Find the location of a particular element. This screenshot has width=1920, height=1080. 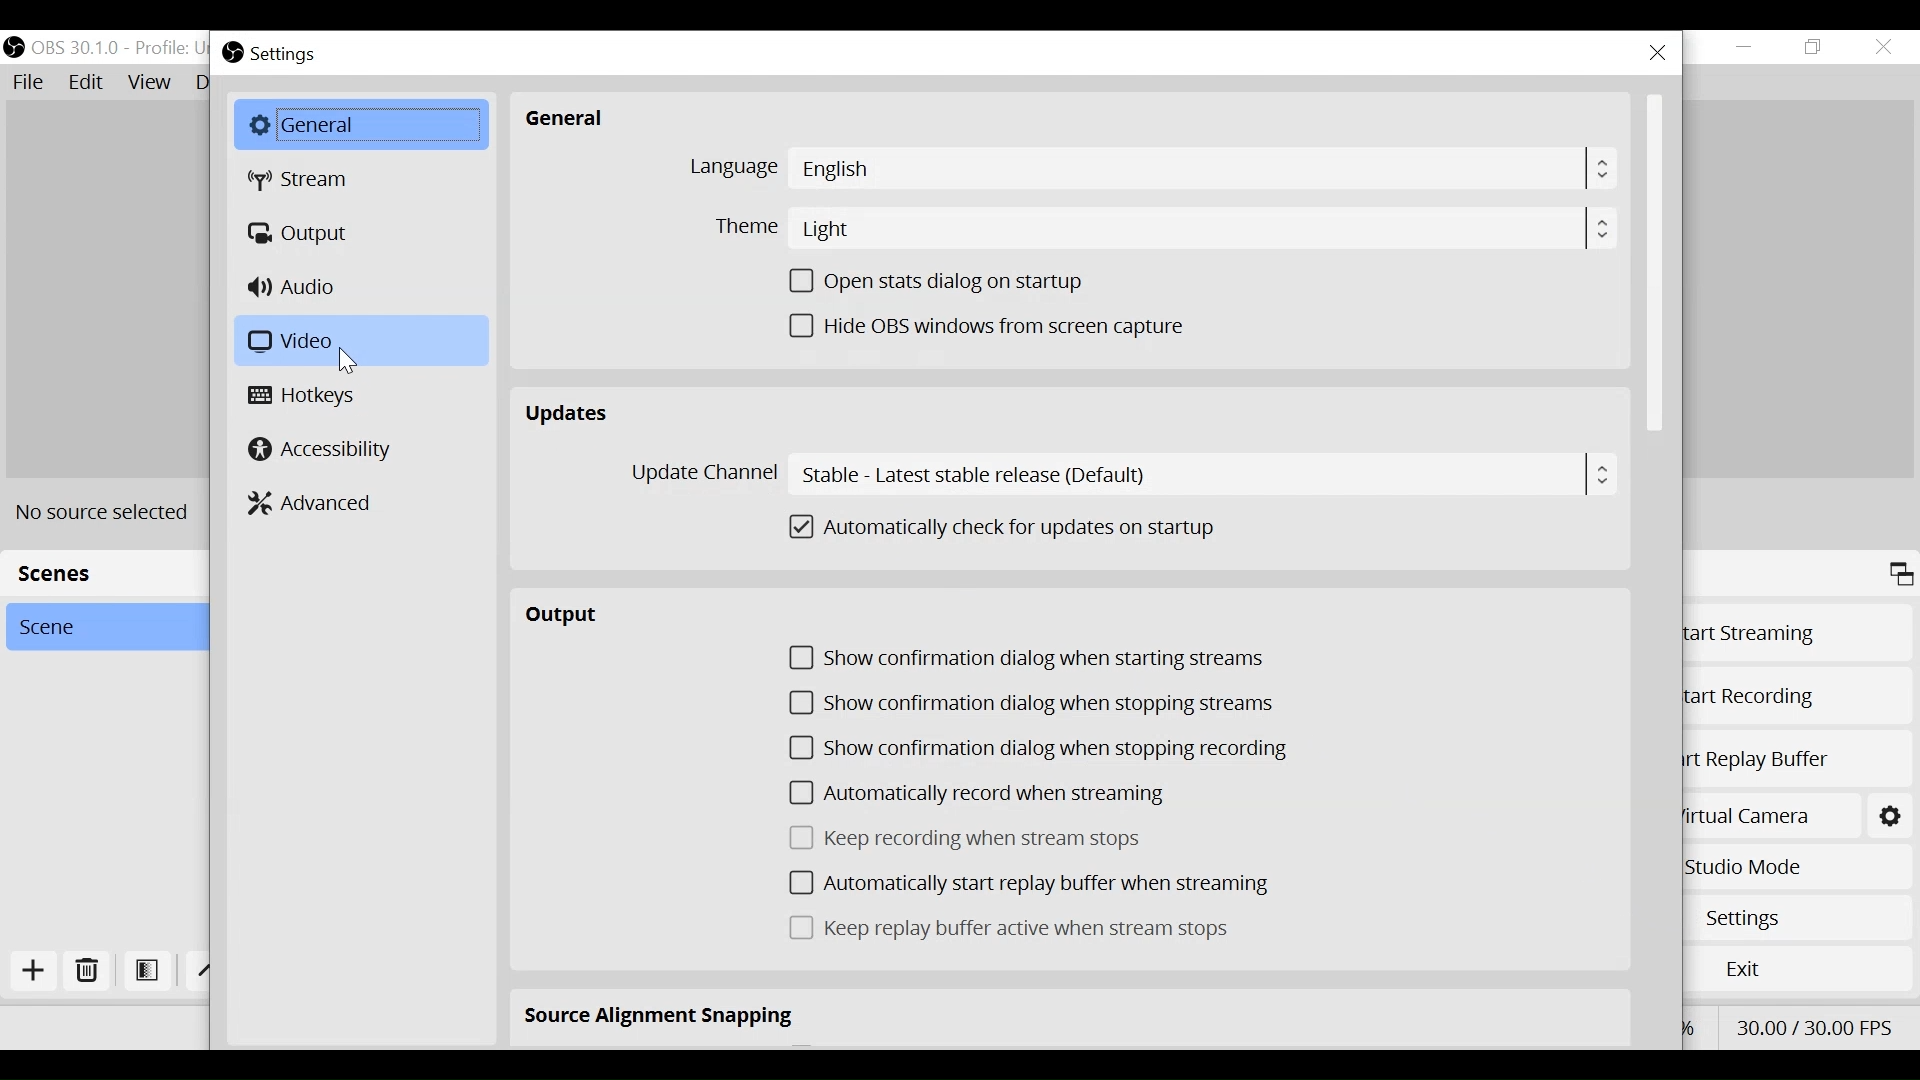

Stable - Latest table release (default) is located at coordinates (1207, 475).